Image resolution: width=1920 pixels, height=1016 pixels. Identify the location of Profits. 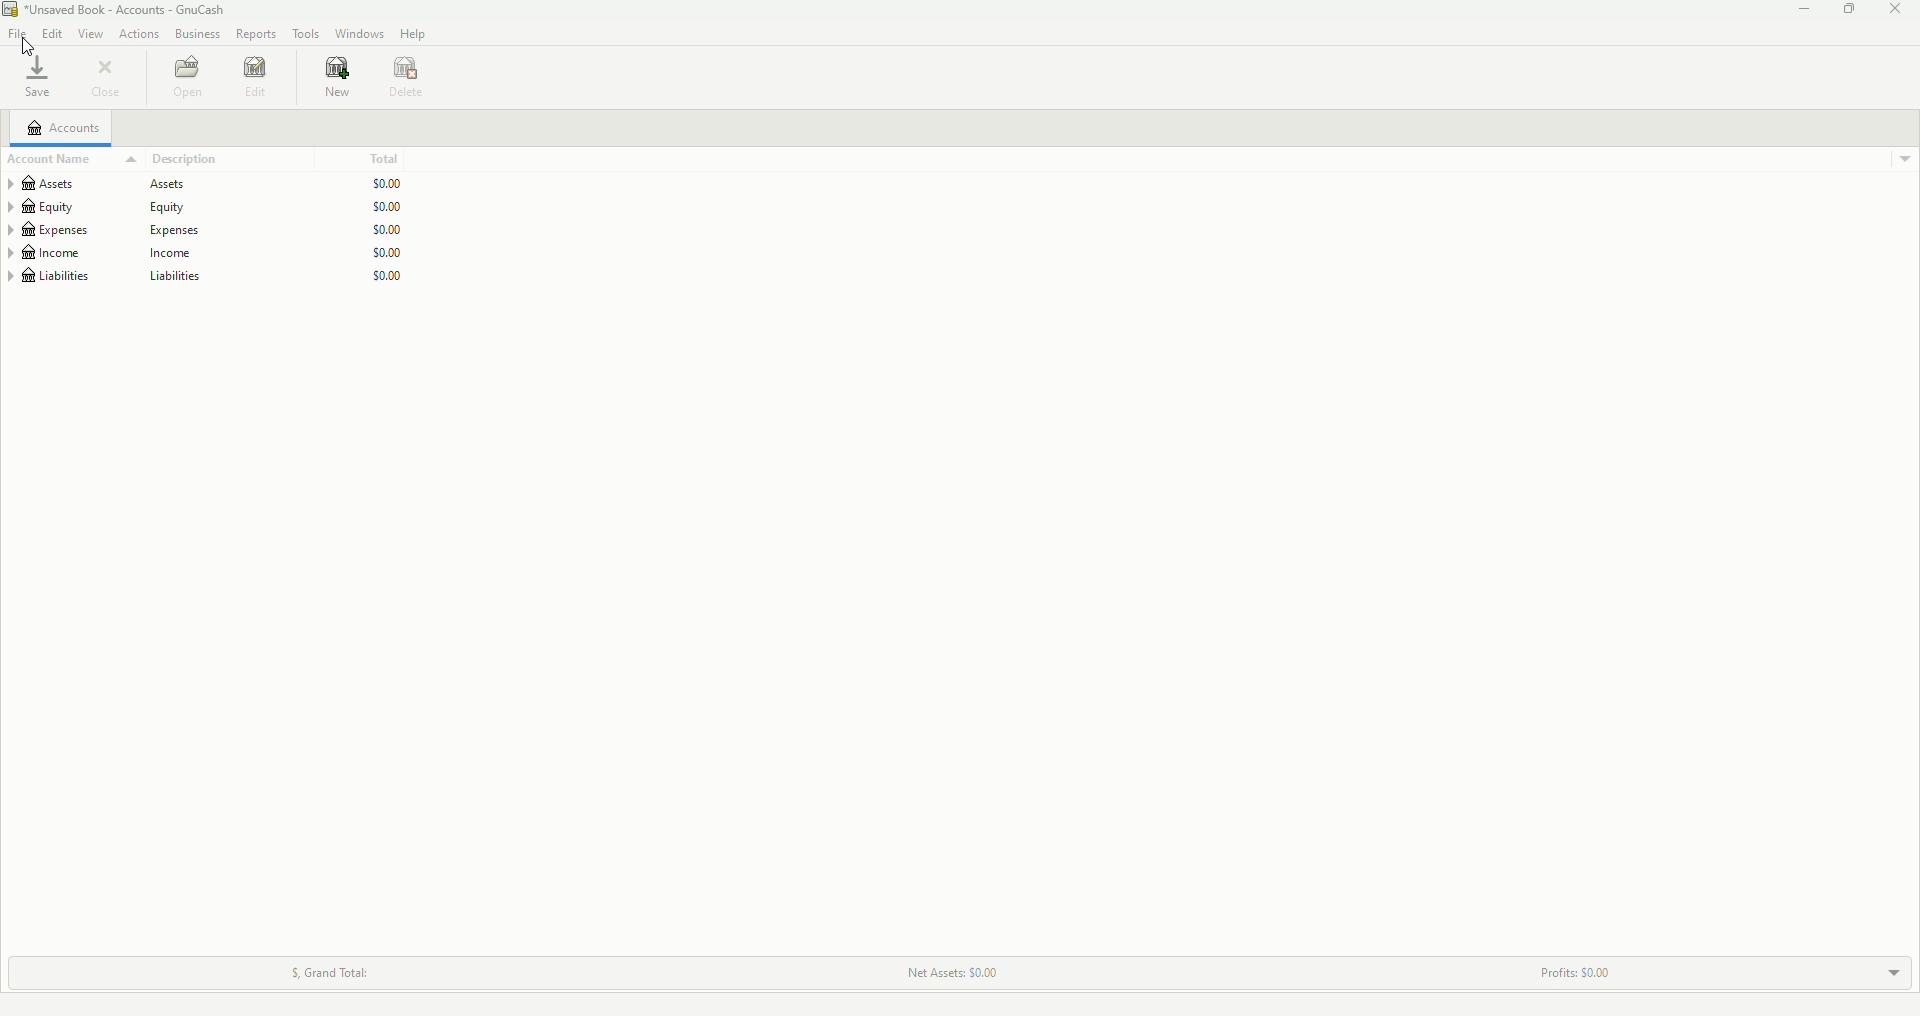
(1571, 967).